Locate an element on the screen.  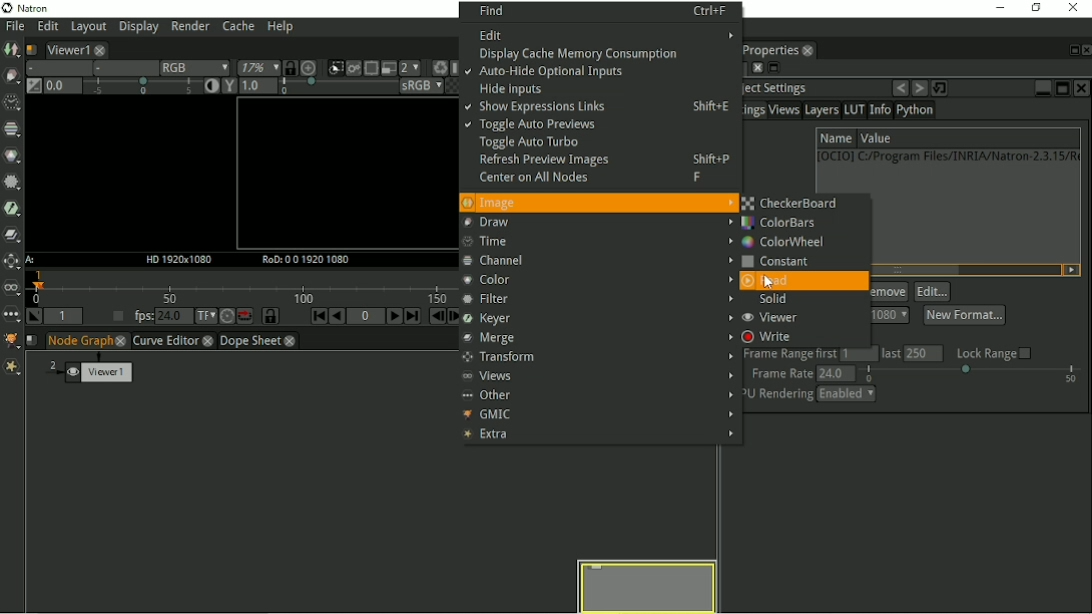
Properties is located at coordinates (779, 50).